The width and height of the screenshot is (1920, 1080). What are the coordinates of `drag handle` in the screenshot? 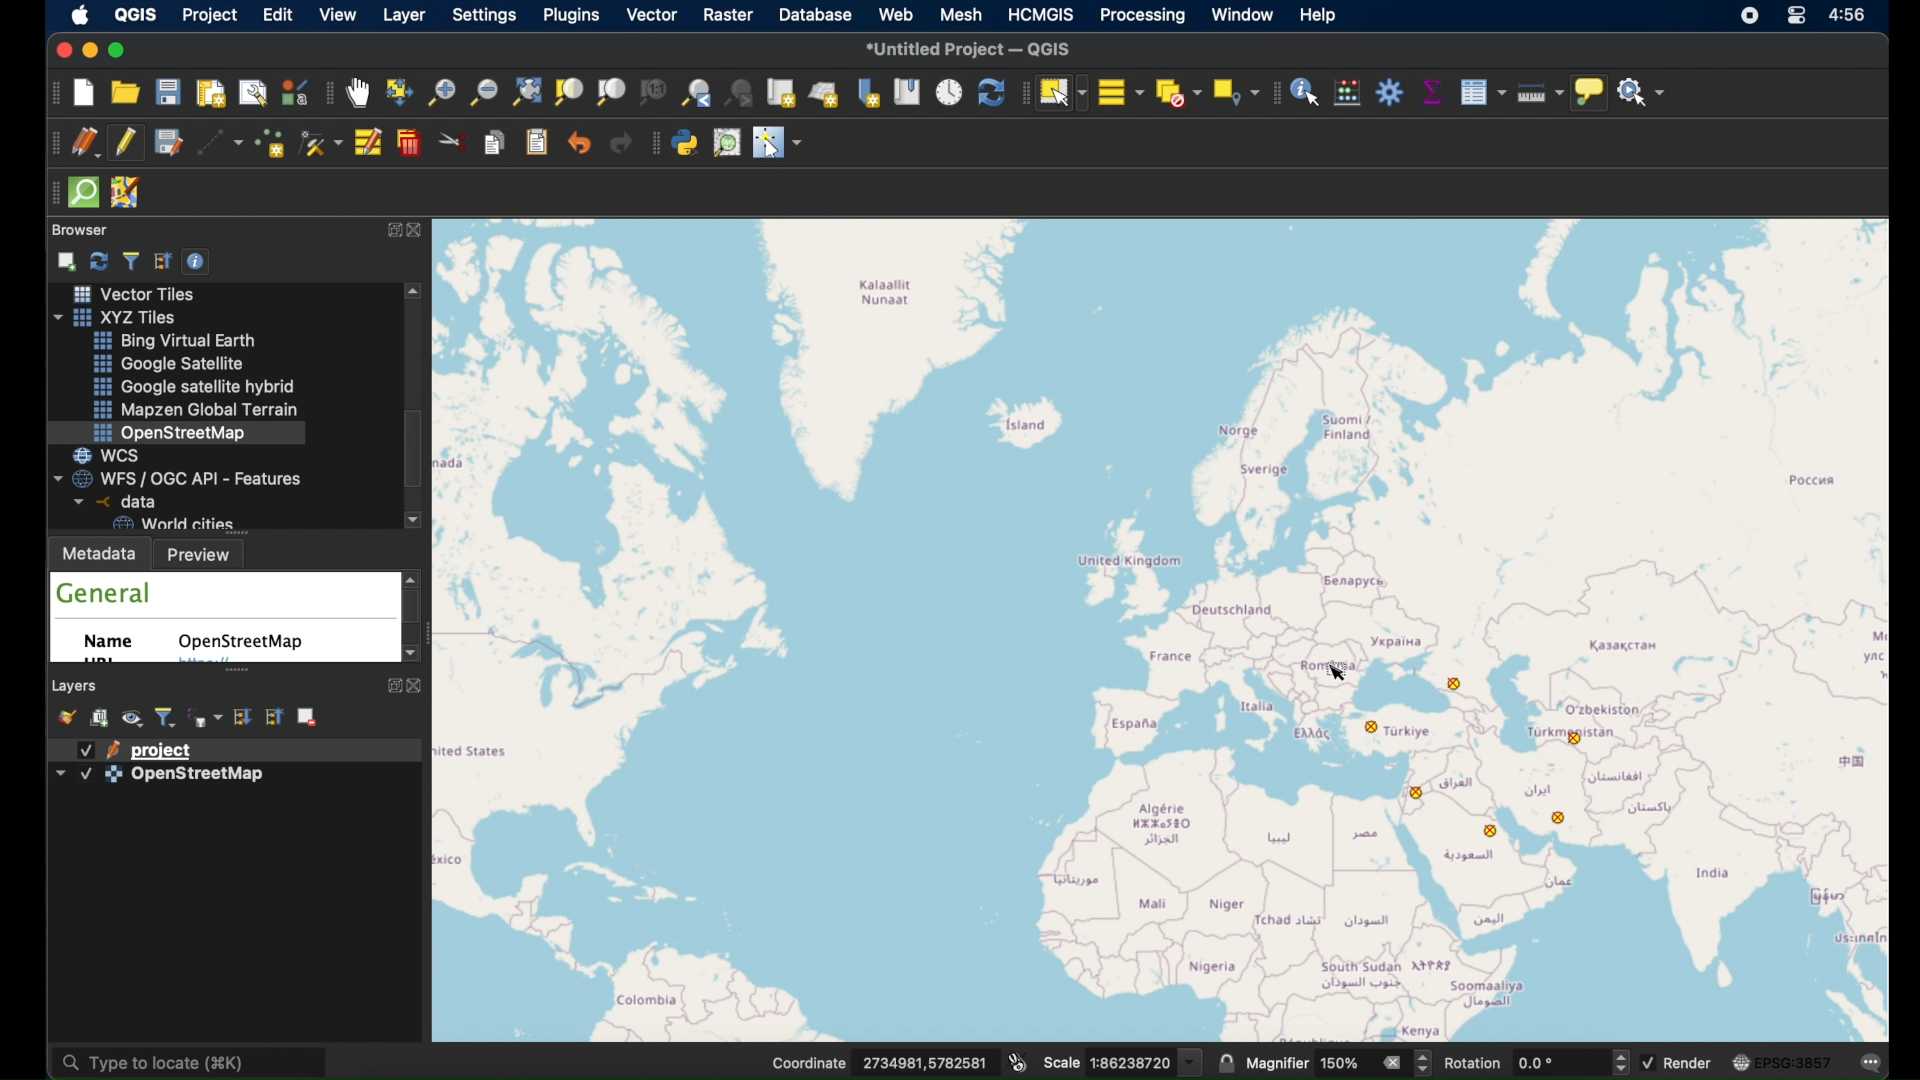 It's located at (1022, 92).